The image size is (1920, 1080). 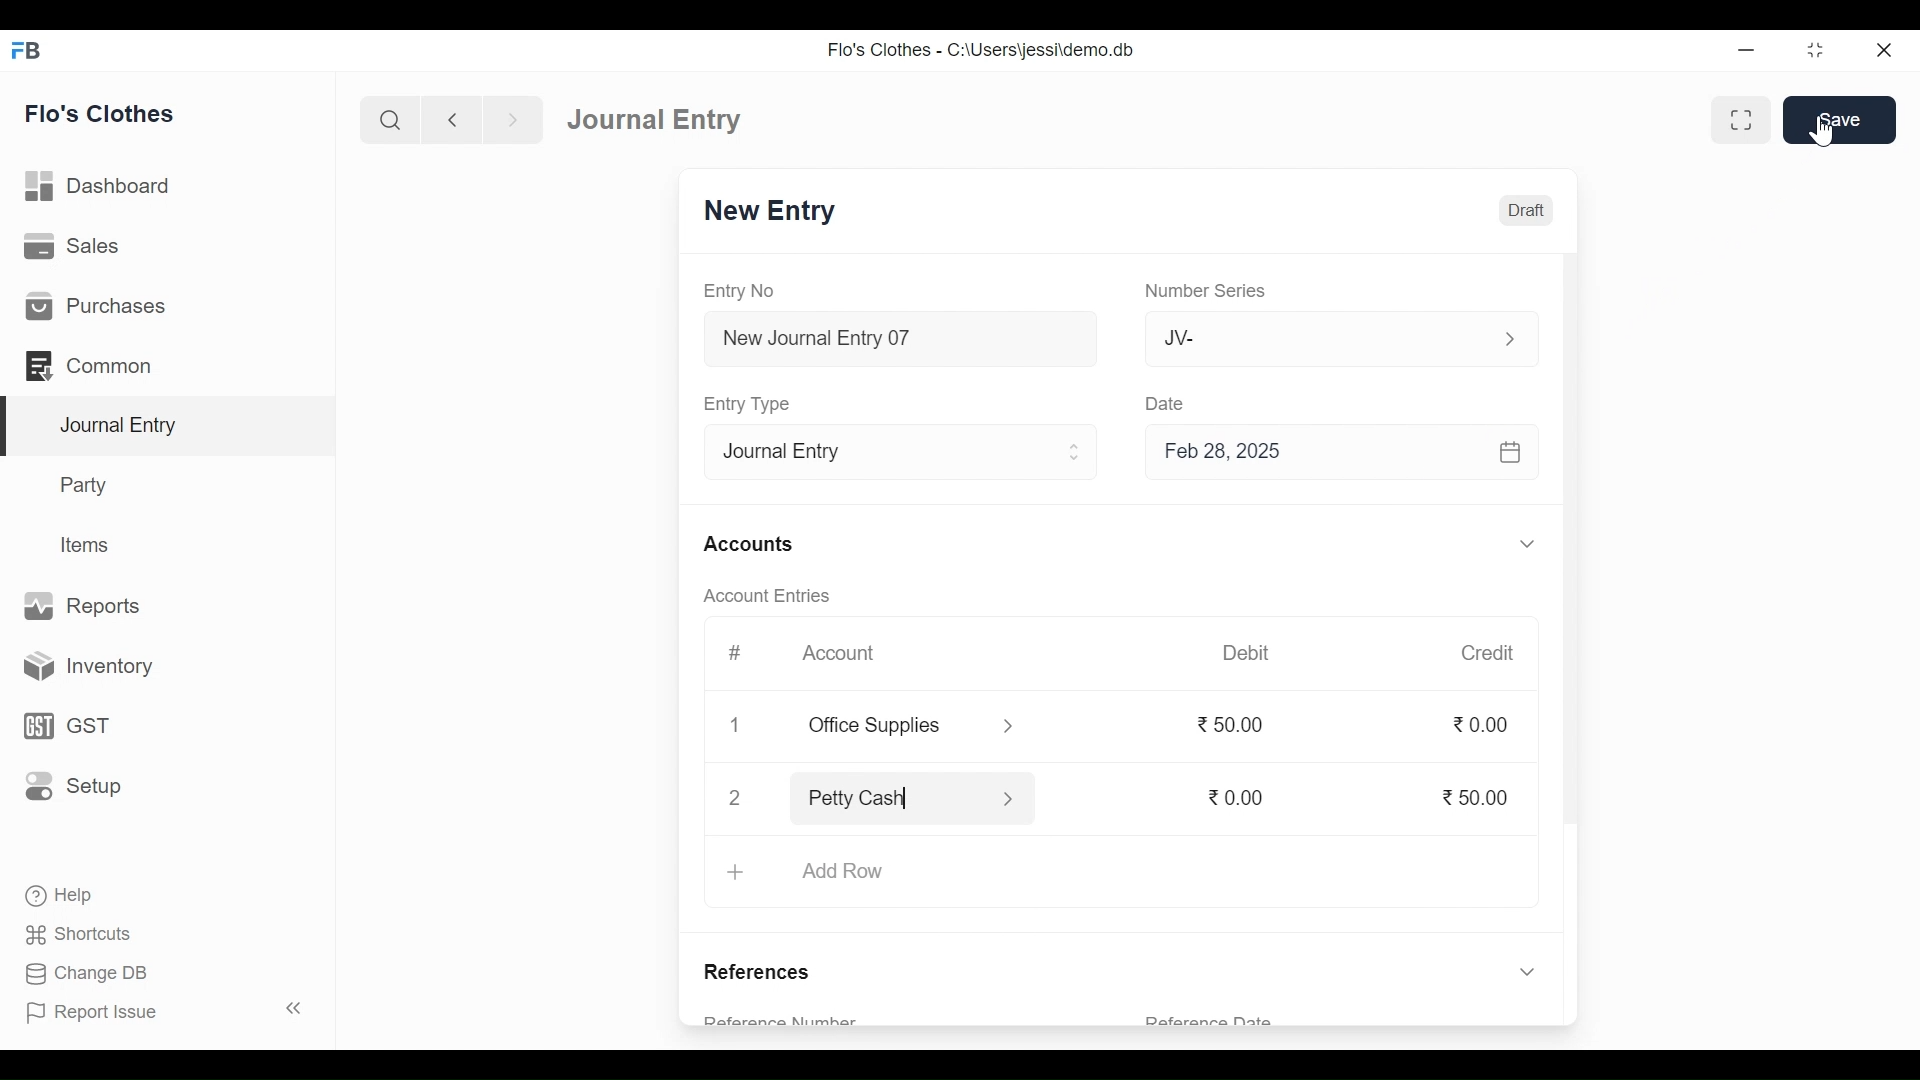 I want to click on New Entry, so click(x=775, y=211).